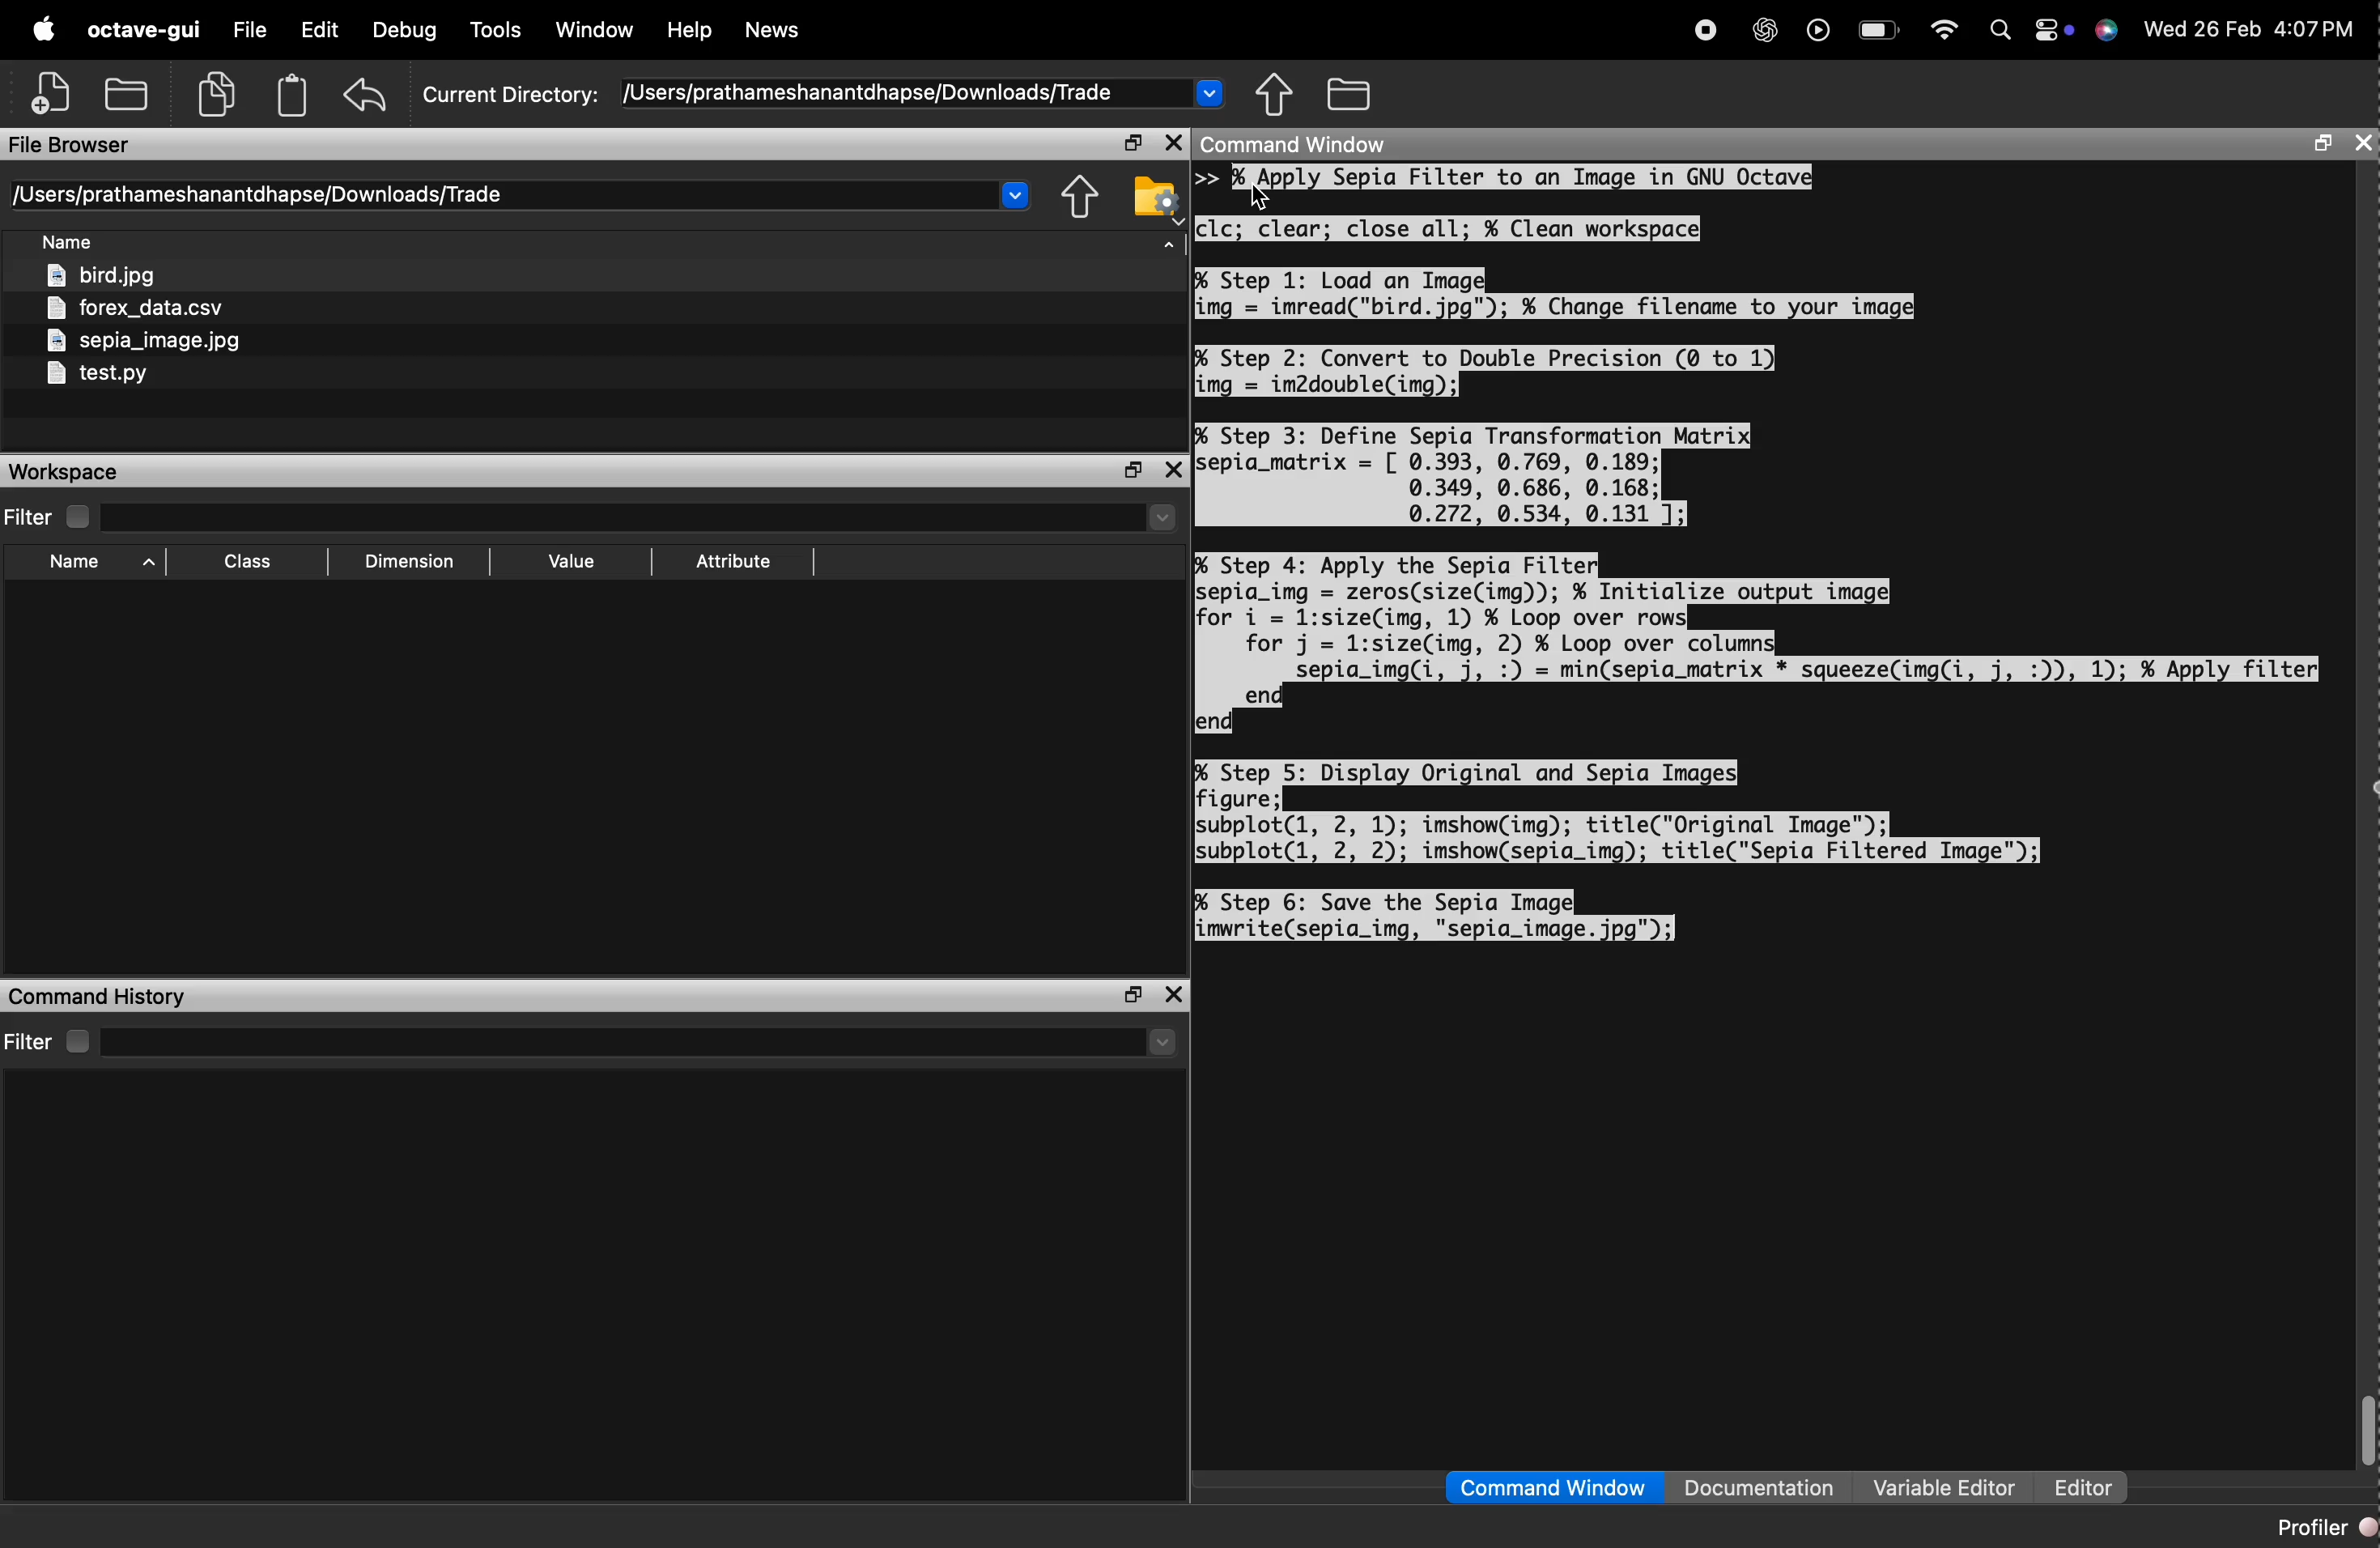 This screenshot has width=2380, height=1548. I want to click on action center, so click(2055, 32).